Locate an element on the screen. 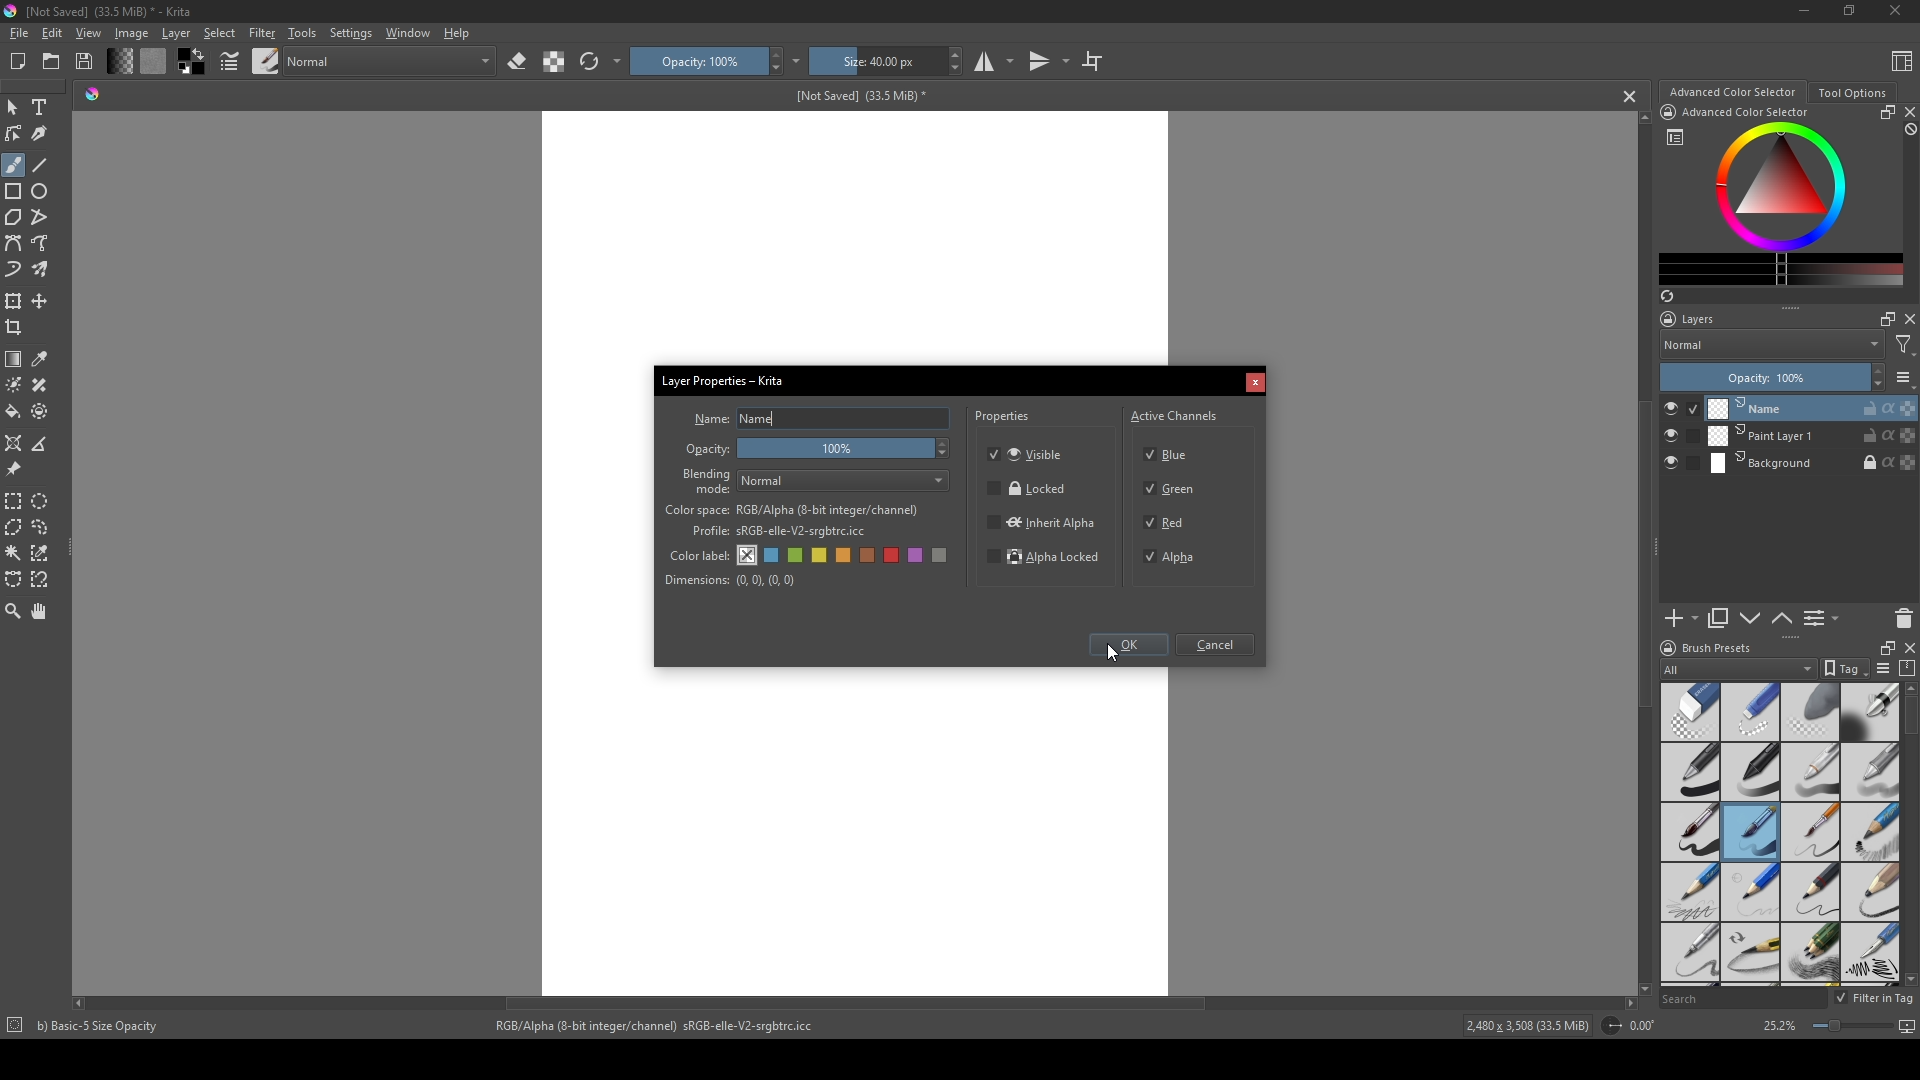 This screenshot has height=1080, width=1920. Brush presets is located at coordinates (1718, 648).